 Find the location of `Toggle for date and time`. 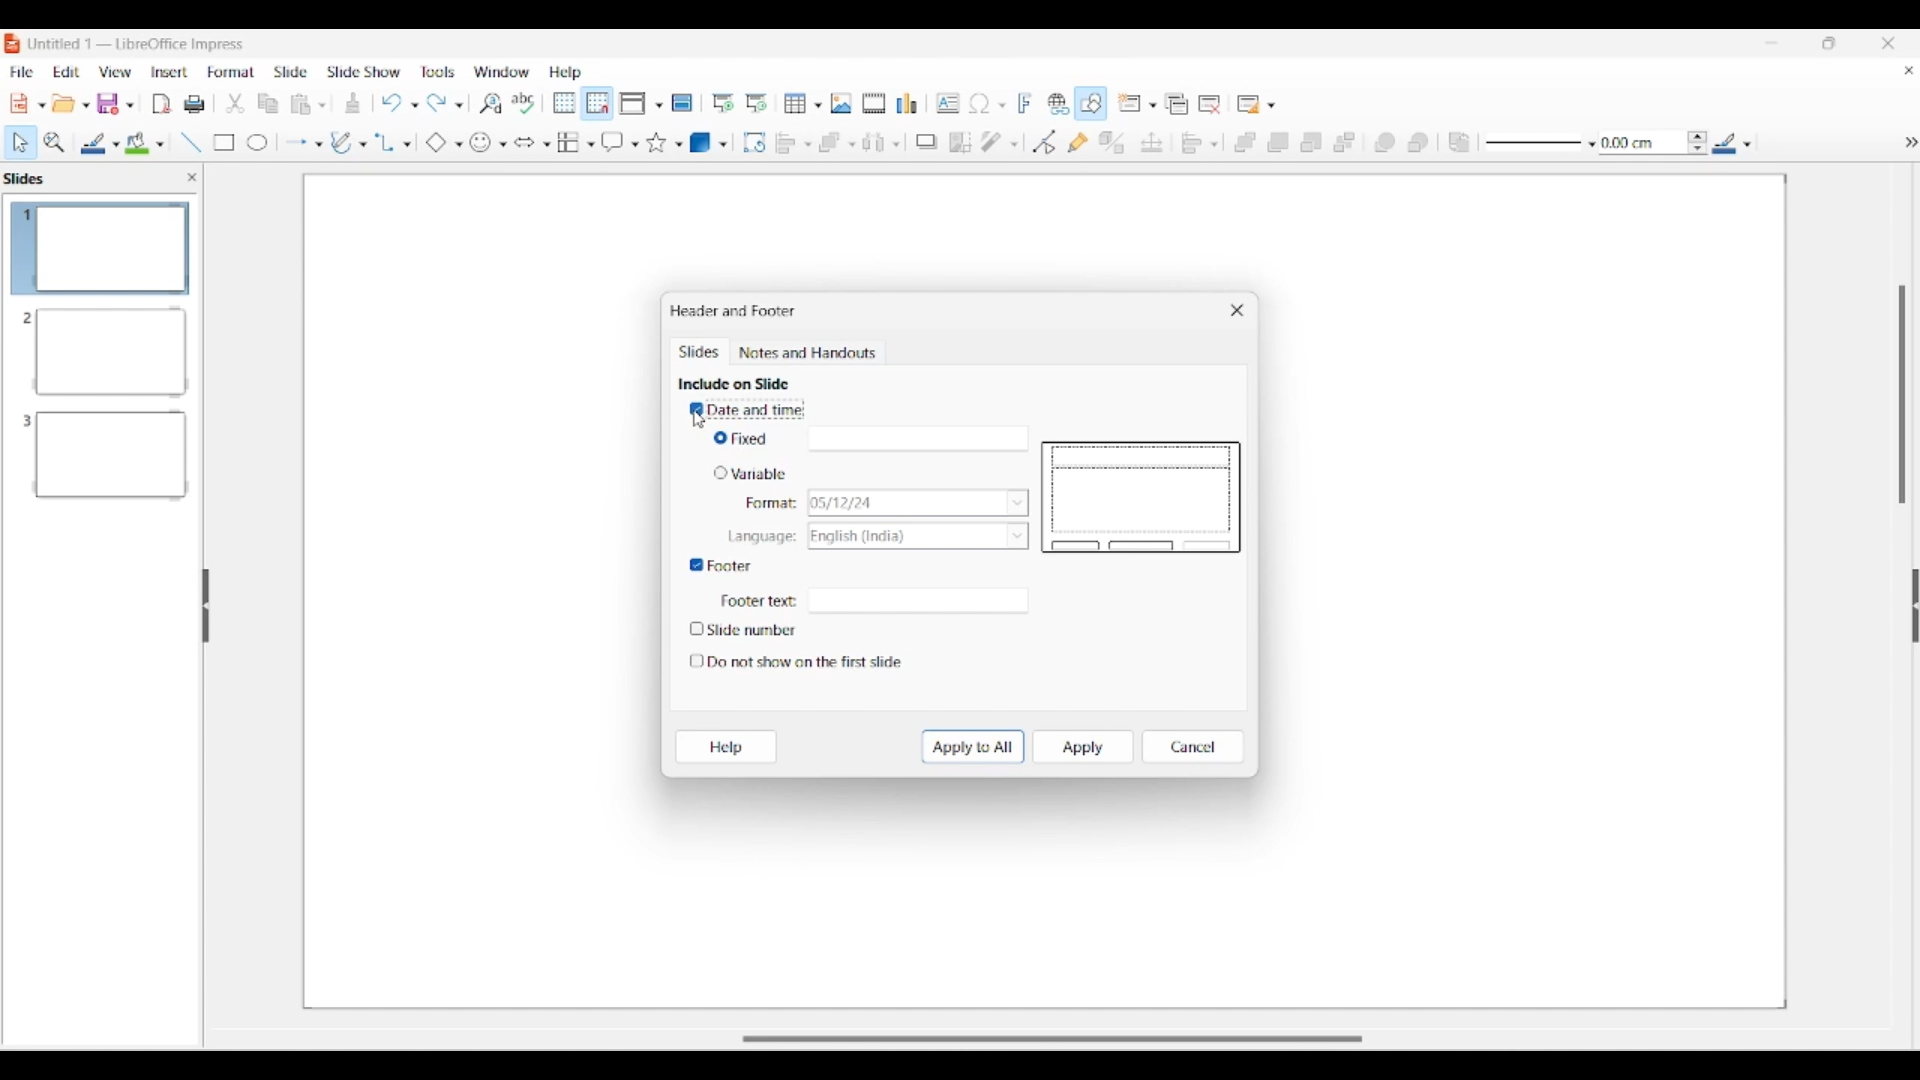

Toggle for date and time is located at coordinates (748, 410).